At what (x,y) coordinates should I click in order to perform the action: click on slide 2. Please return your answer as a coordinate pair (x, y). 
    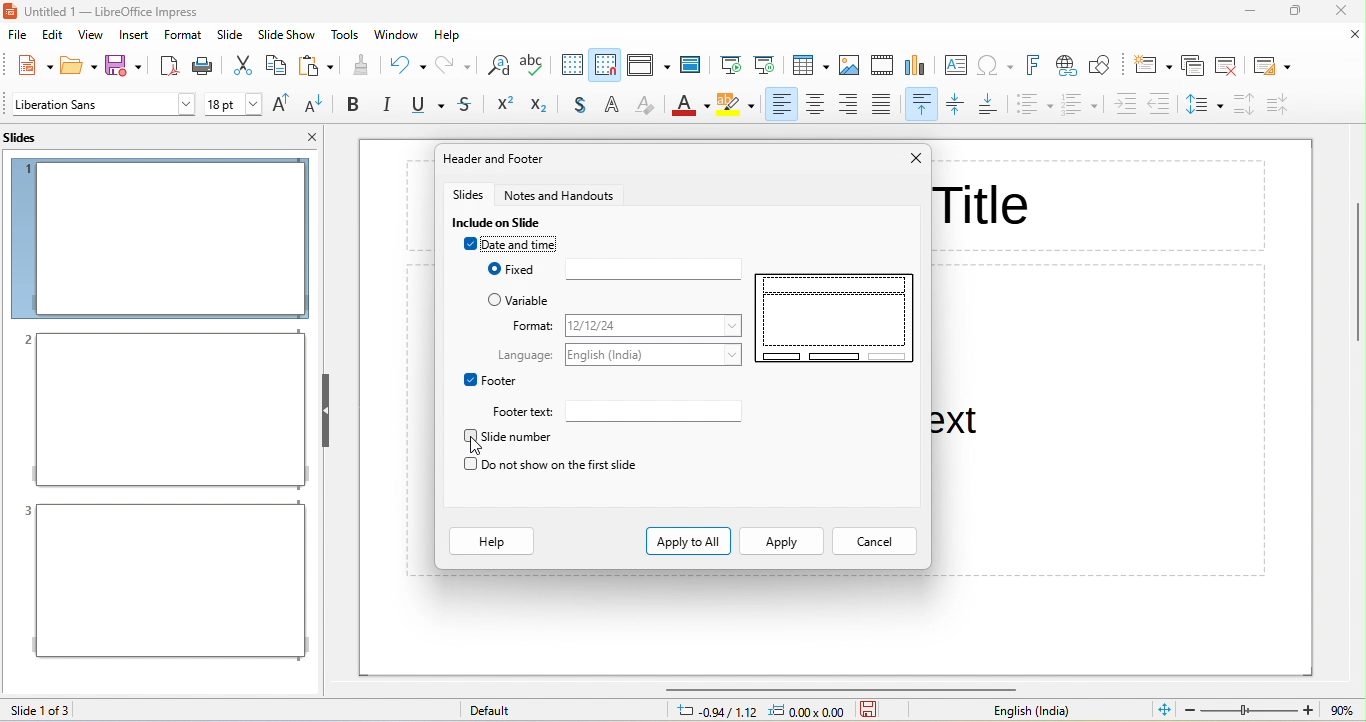
    Looking at the image, I should click on (164, 410).